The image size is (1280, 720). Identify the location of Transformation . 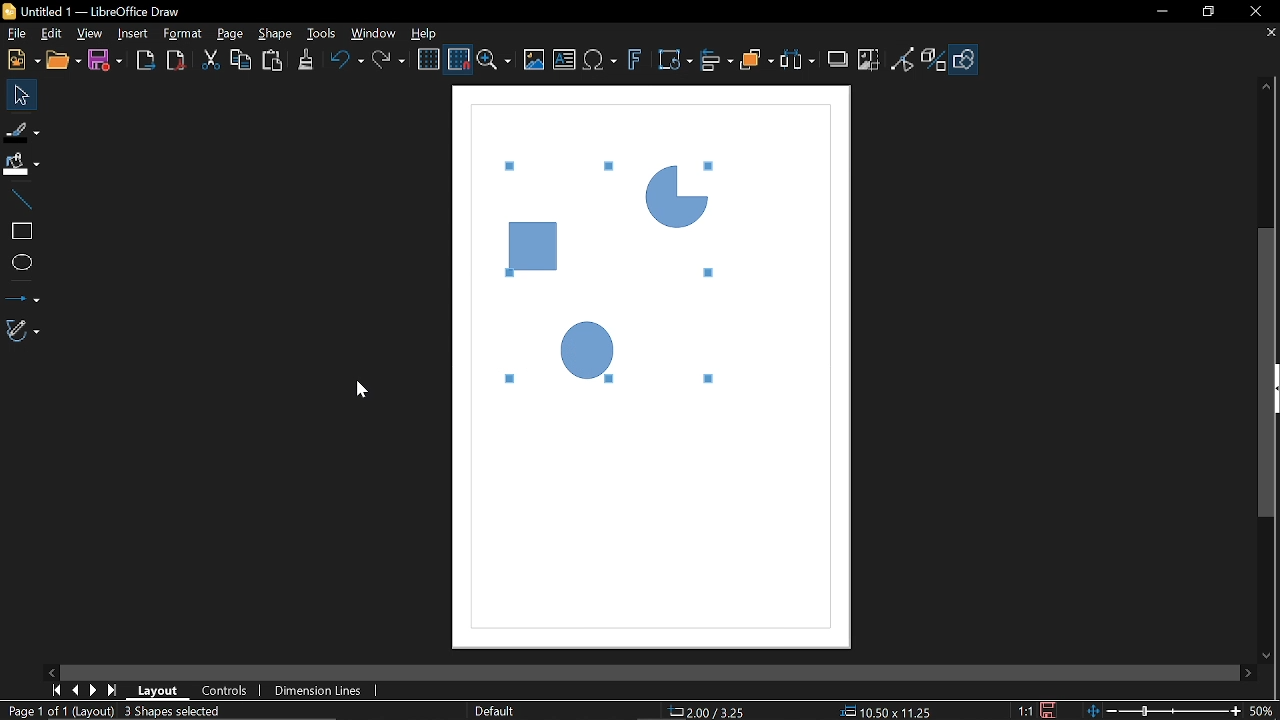
(674, 61).